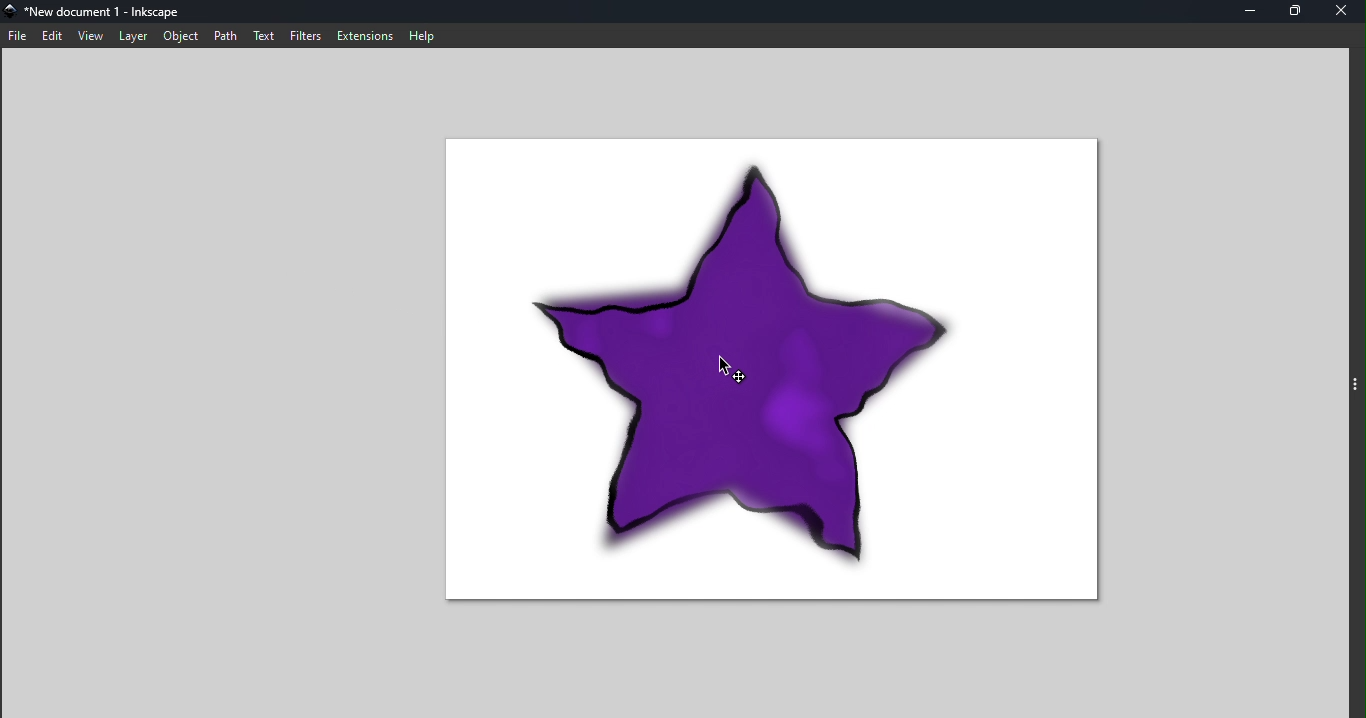 Image resolution: width=1366 pixels, height=718 pixels. I want to click on Canvas, so click(791, 366).